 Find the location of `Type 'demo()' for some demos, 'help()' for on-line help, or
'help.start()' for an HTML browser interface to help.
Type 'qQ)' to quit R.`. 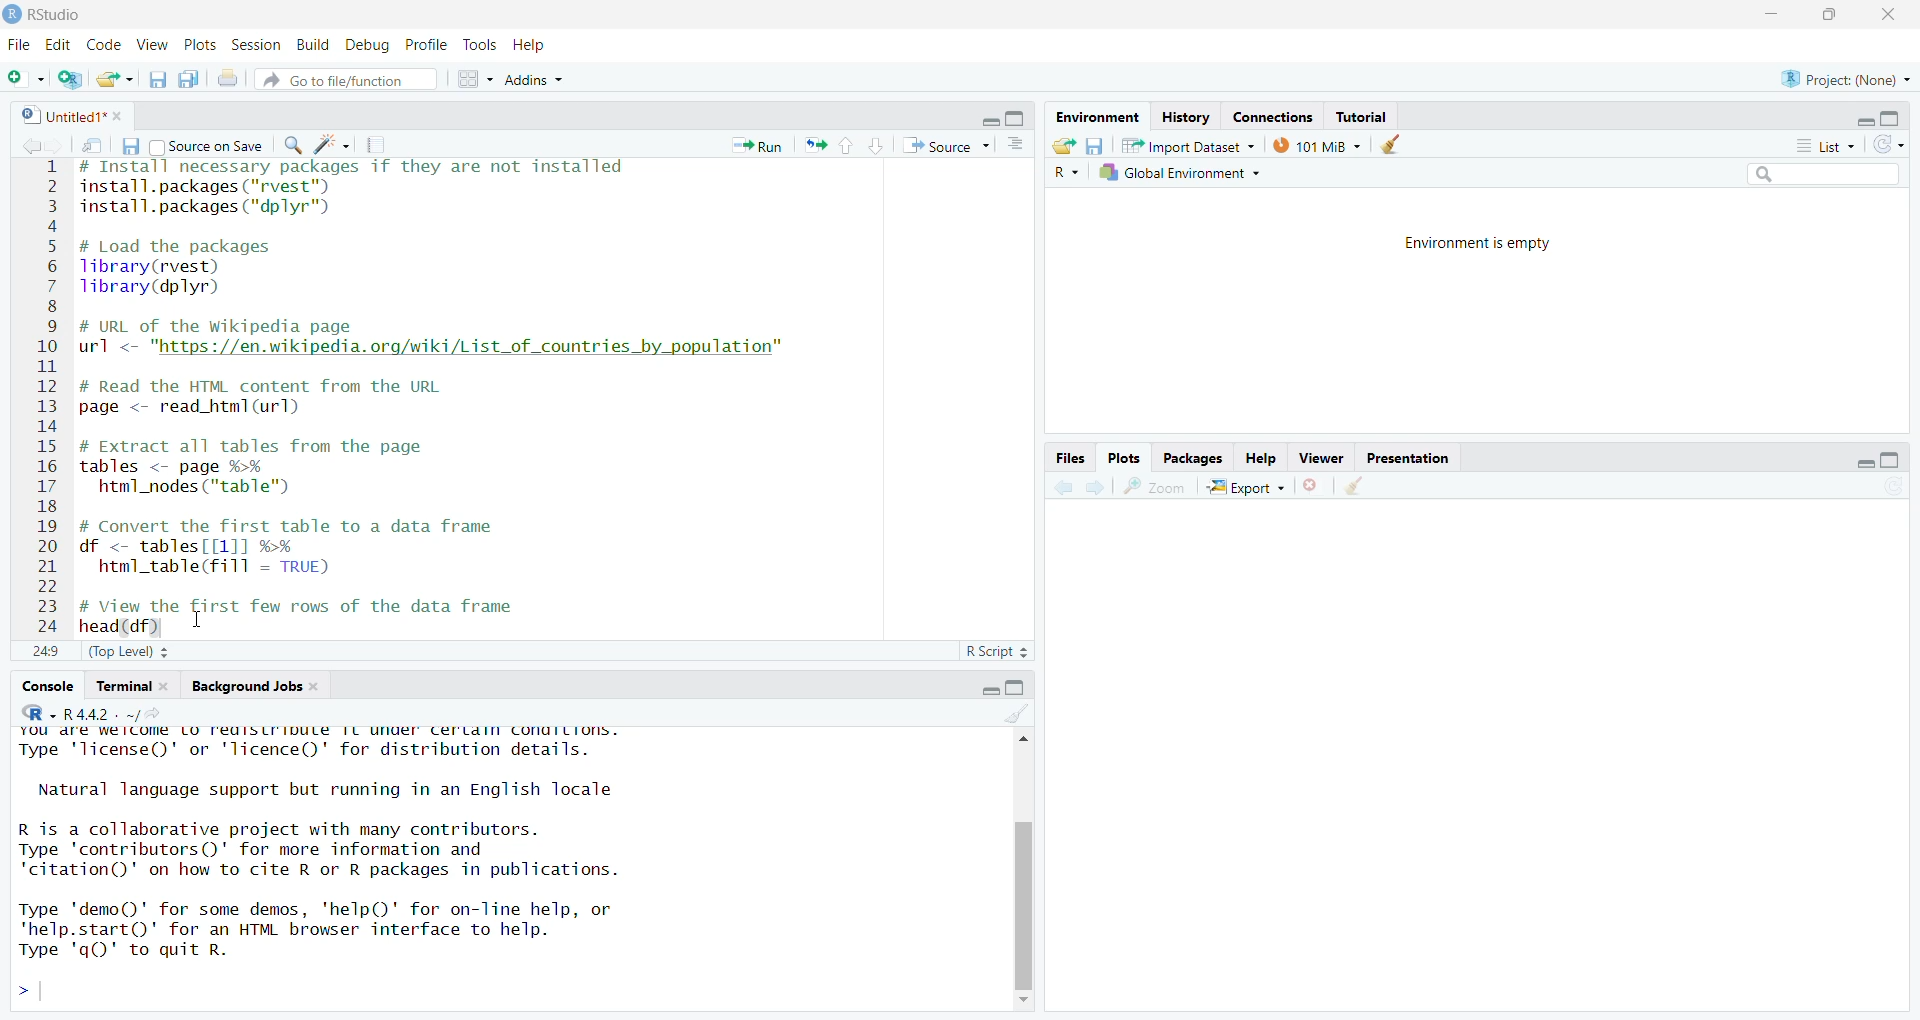

Type 'demo()' for some demos, 'help()' for on-line help, or
'help.start()' for an HTML browser interface to help.
Type 'qQ)' to quit R. is located at coordinates (322, 935).